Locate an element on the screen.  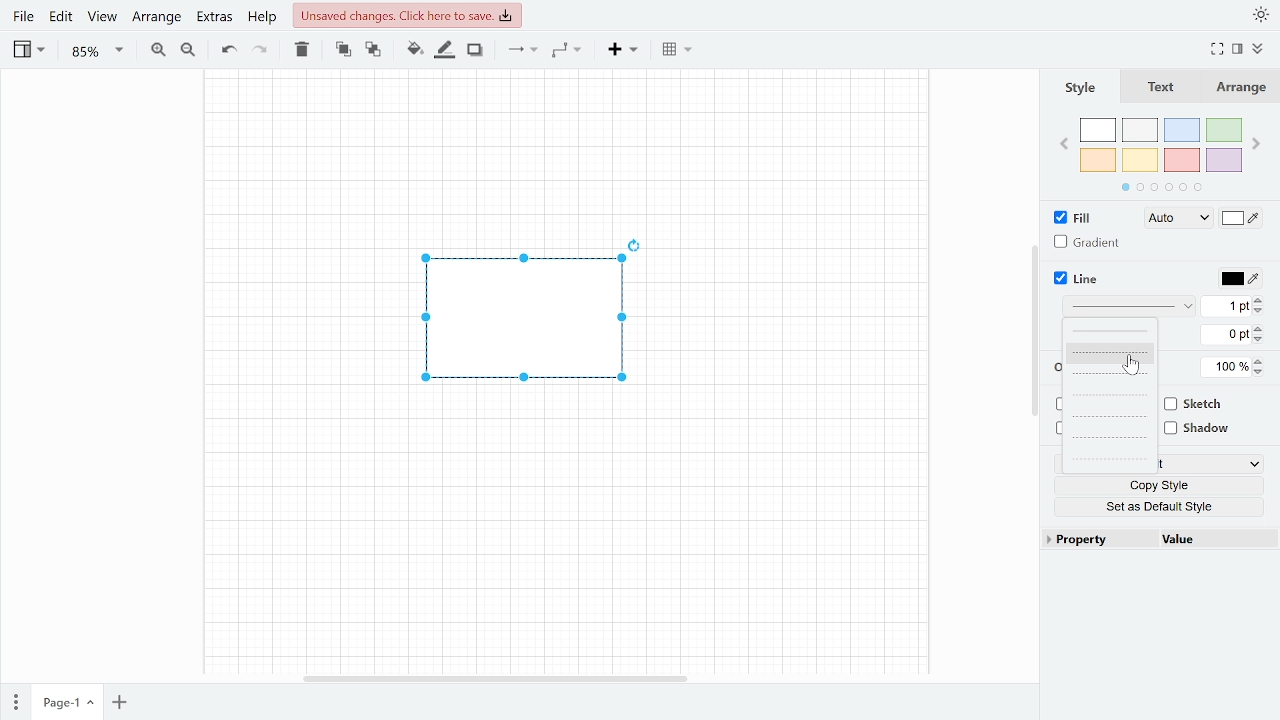
Fill color is located at coordinates (414, 51).